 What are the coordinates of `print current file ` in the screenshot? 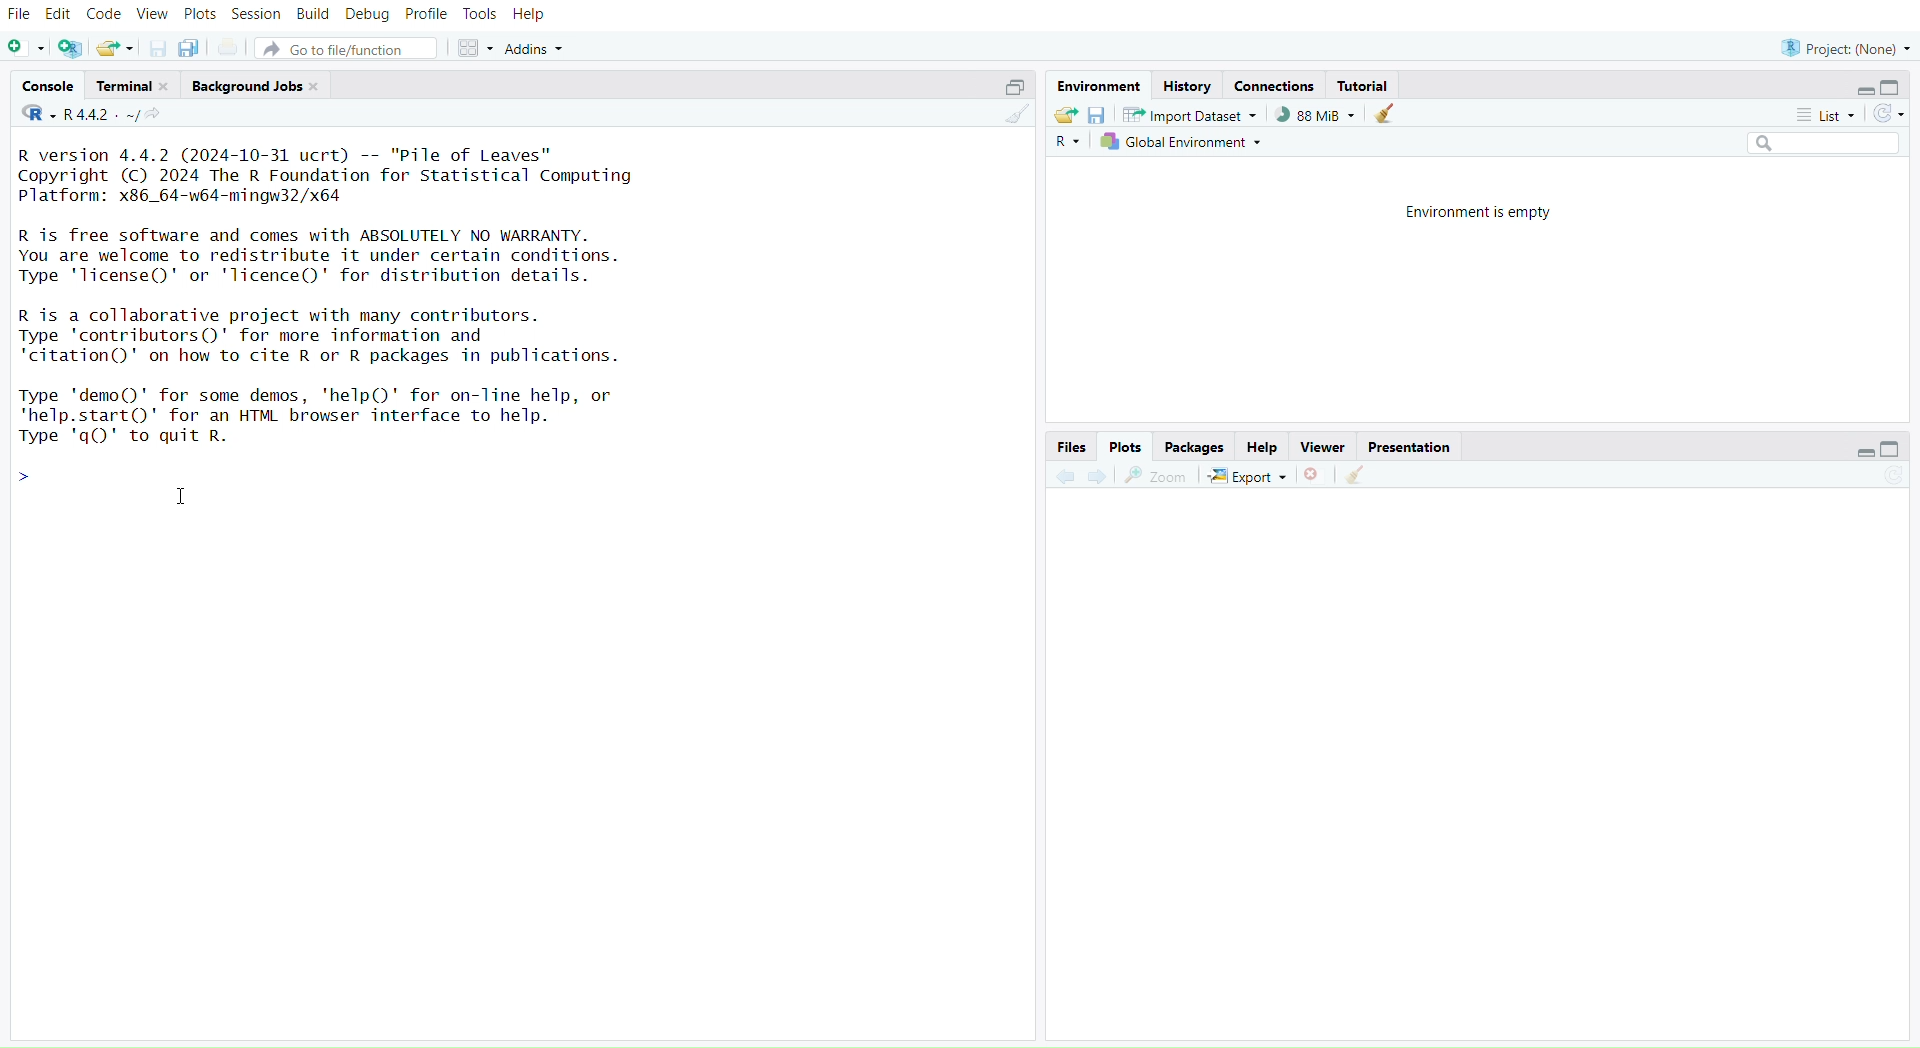 It's located at (231, 49).